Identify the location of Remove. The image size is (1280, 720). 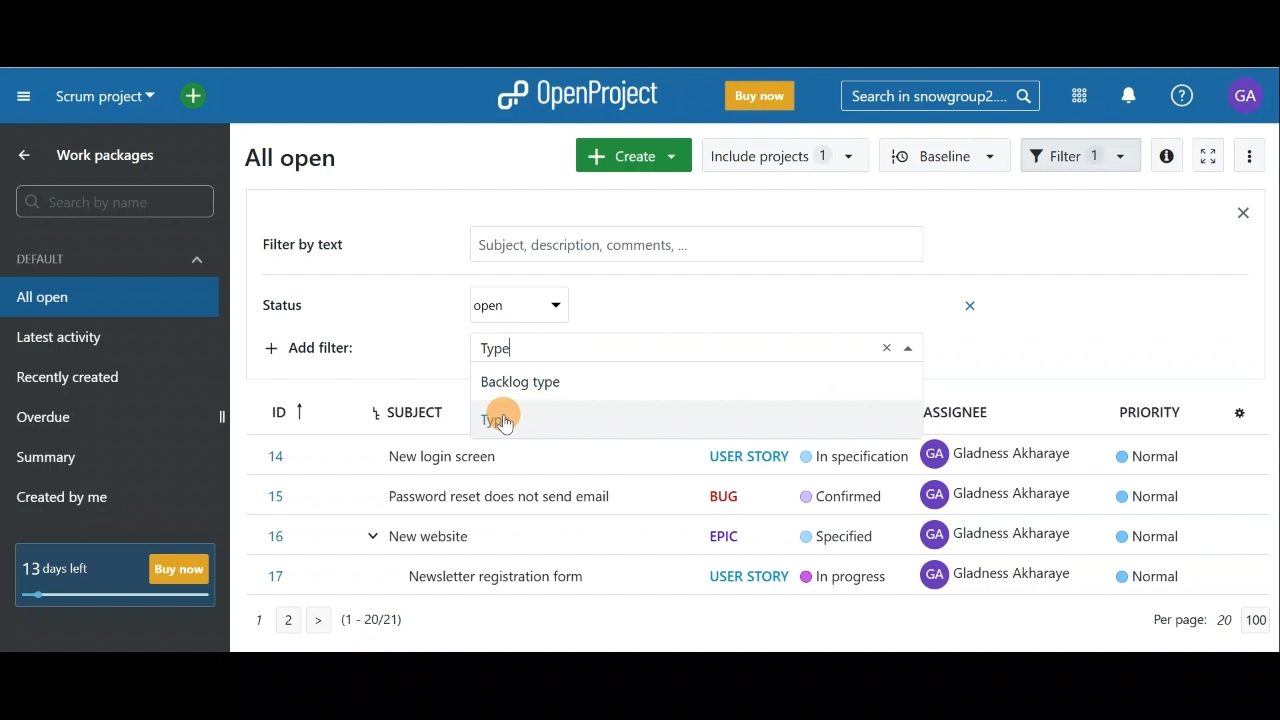
(892, 344).